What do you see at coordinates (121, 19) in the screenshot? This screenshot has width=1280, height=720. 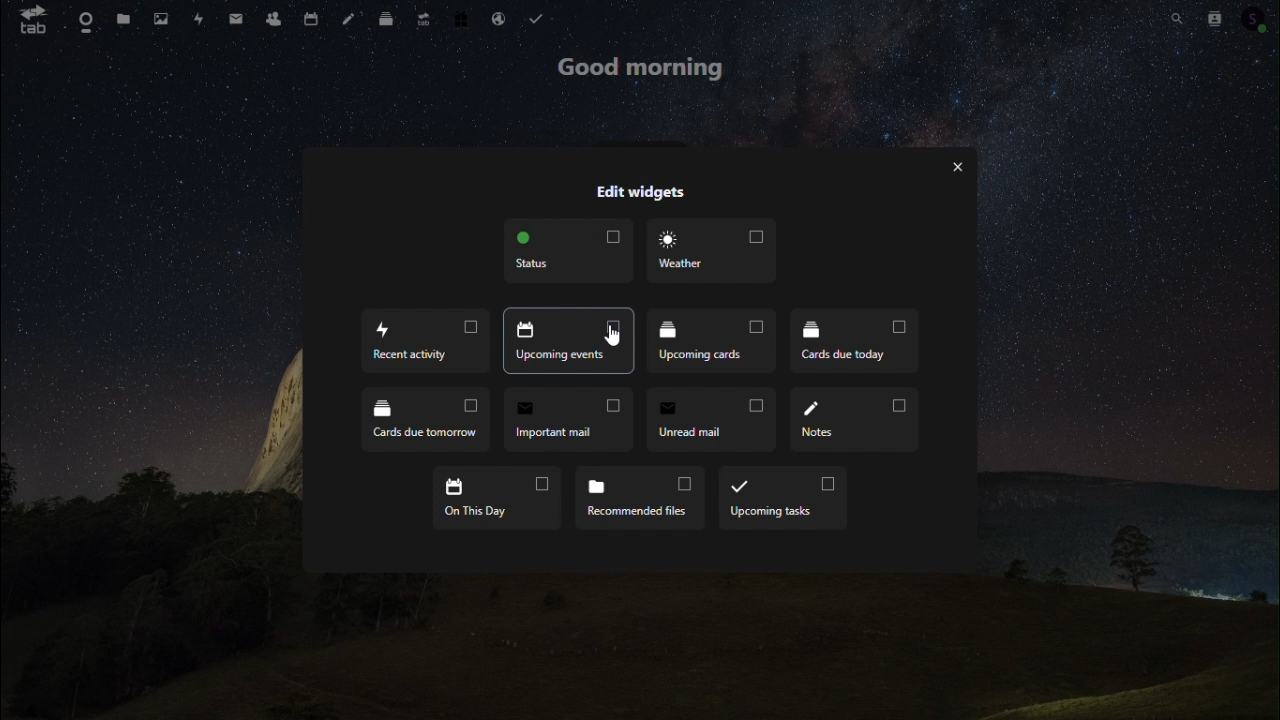 I see `Files` at bounding box center [121, 19].